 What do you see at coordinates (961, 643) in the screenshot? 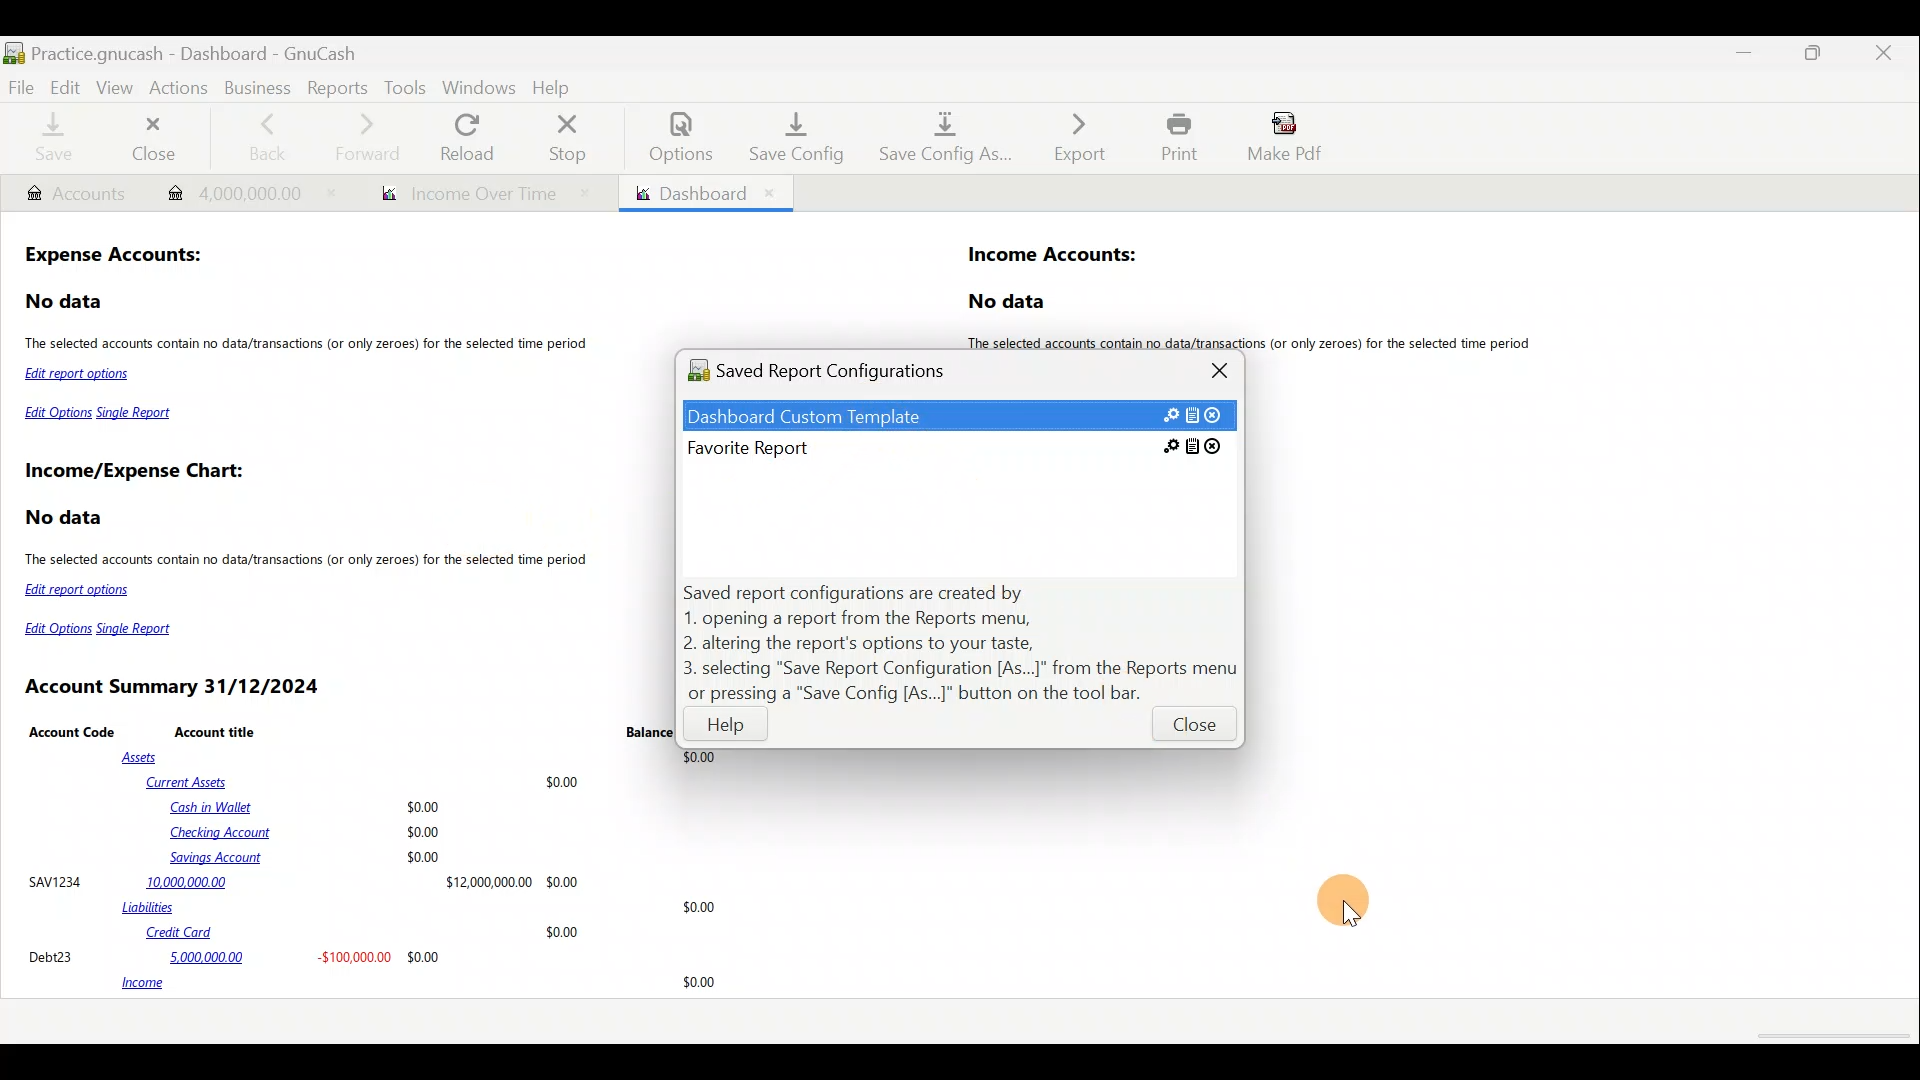
I see `Saved report configurations are created by

1. opening a report from the Reports menu,

2. altering the report's options to your taste,

3. selecting "Save Report Configuration [As...]" from the Reports menu
or pressing a "Save Config [As...]" button on the tool bar.` at bounding box center [961, 643].